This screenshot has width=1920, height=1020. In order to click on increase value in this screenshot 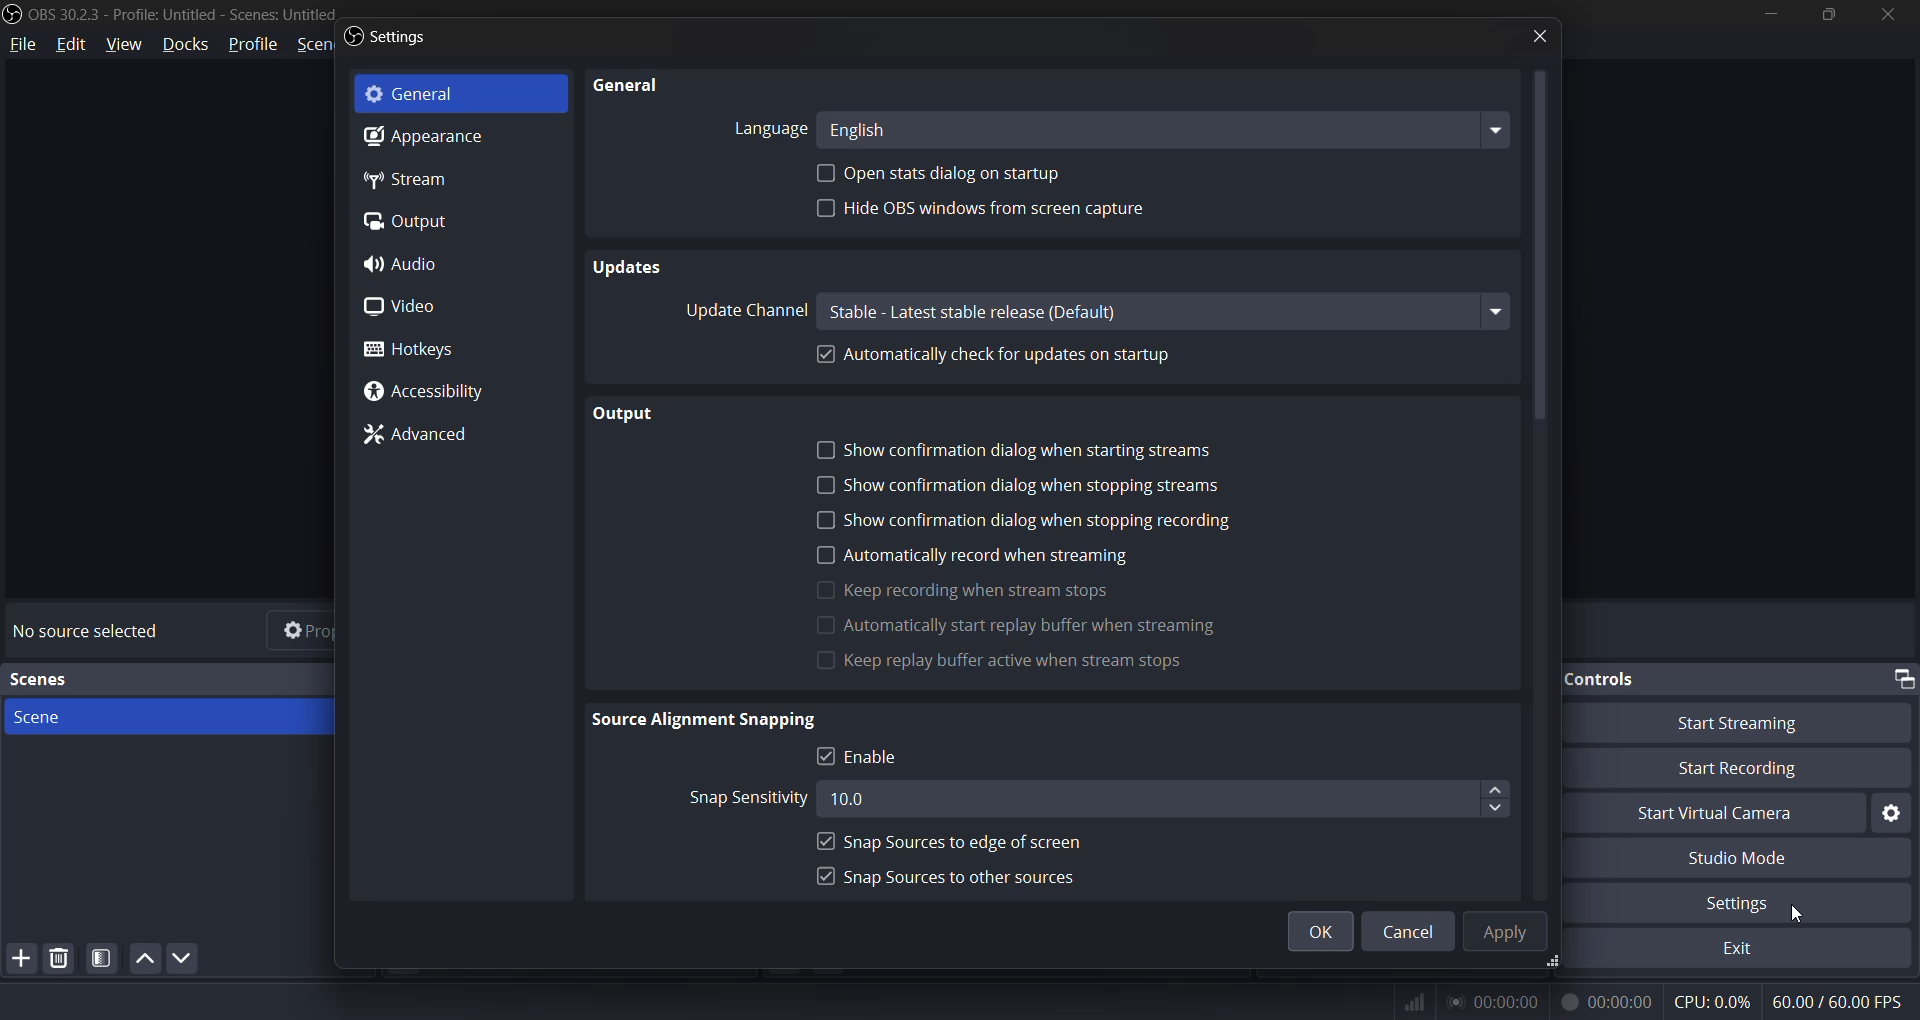, I will do `click(1496, 788)`.